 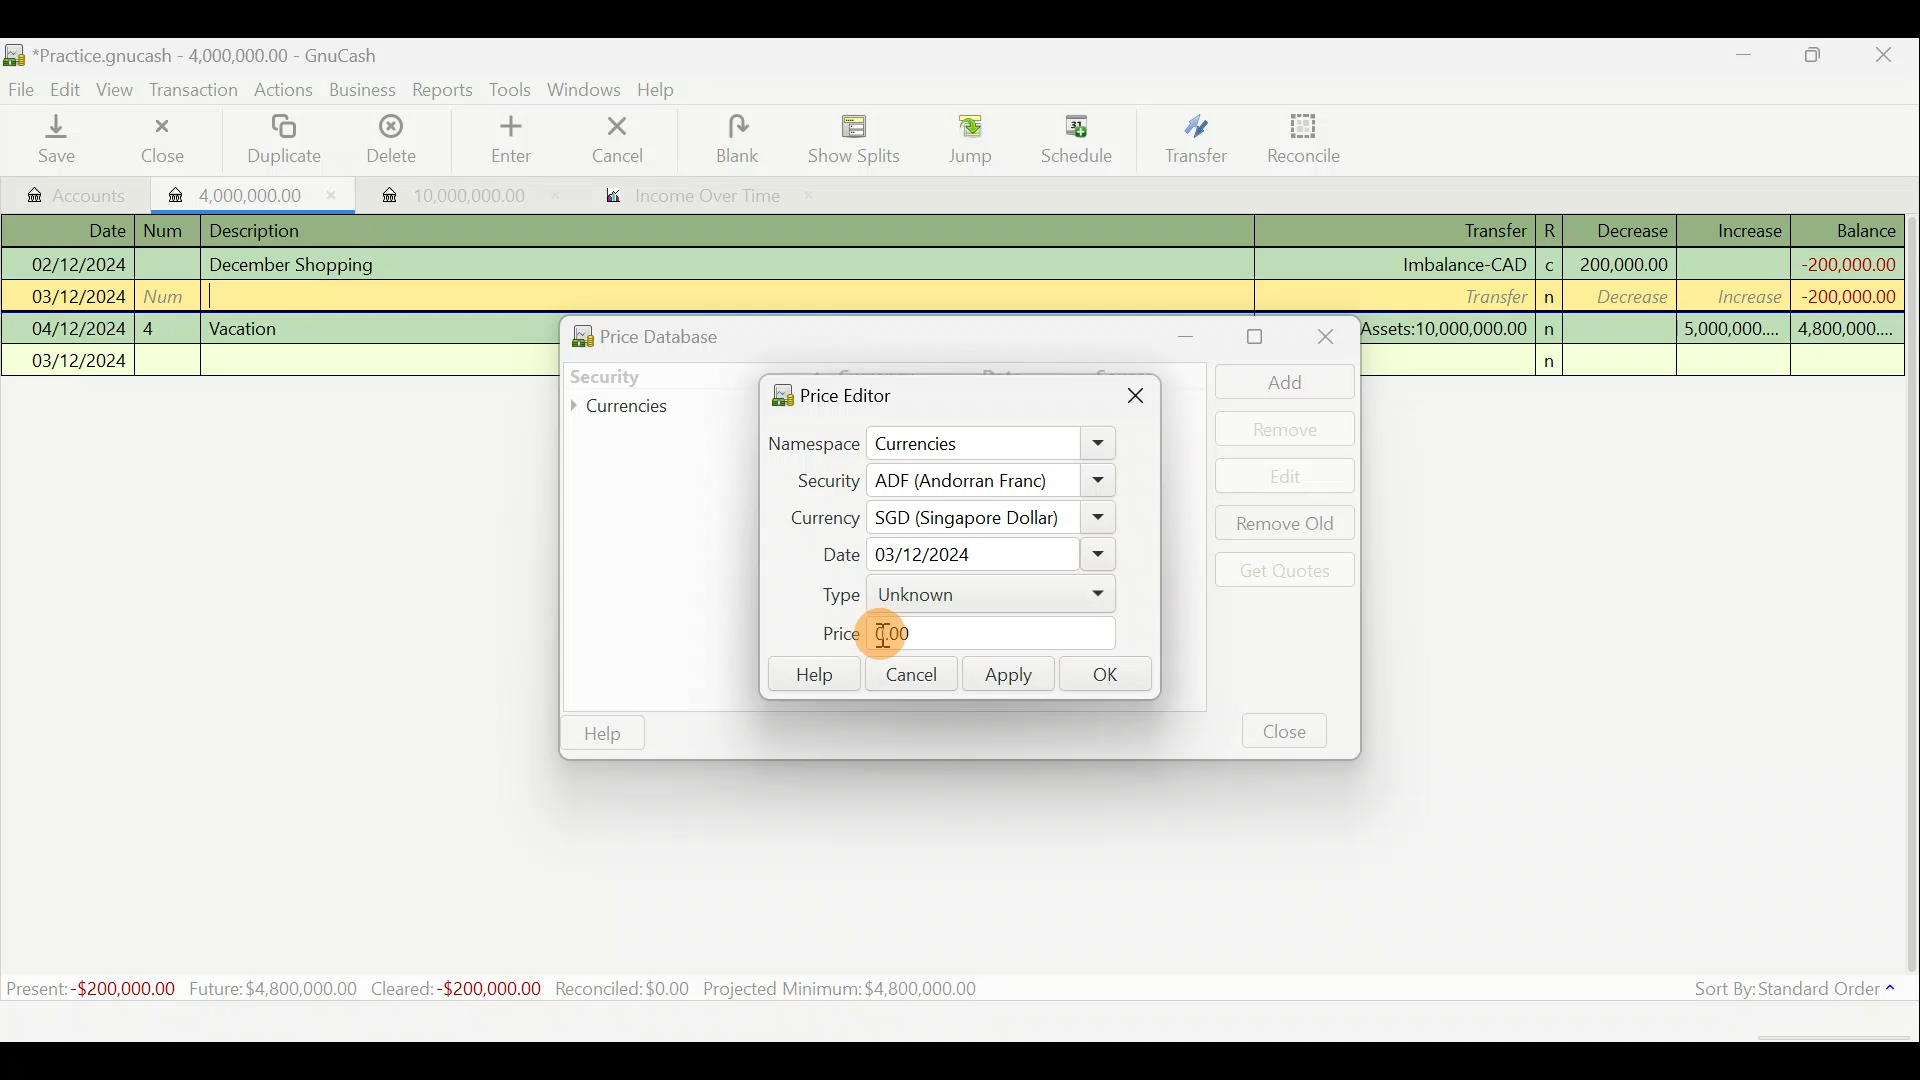 What do you see at coordinates (1825, 58) in the screenshot?
I see `Maximise` at bounding box center [1825, 58].